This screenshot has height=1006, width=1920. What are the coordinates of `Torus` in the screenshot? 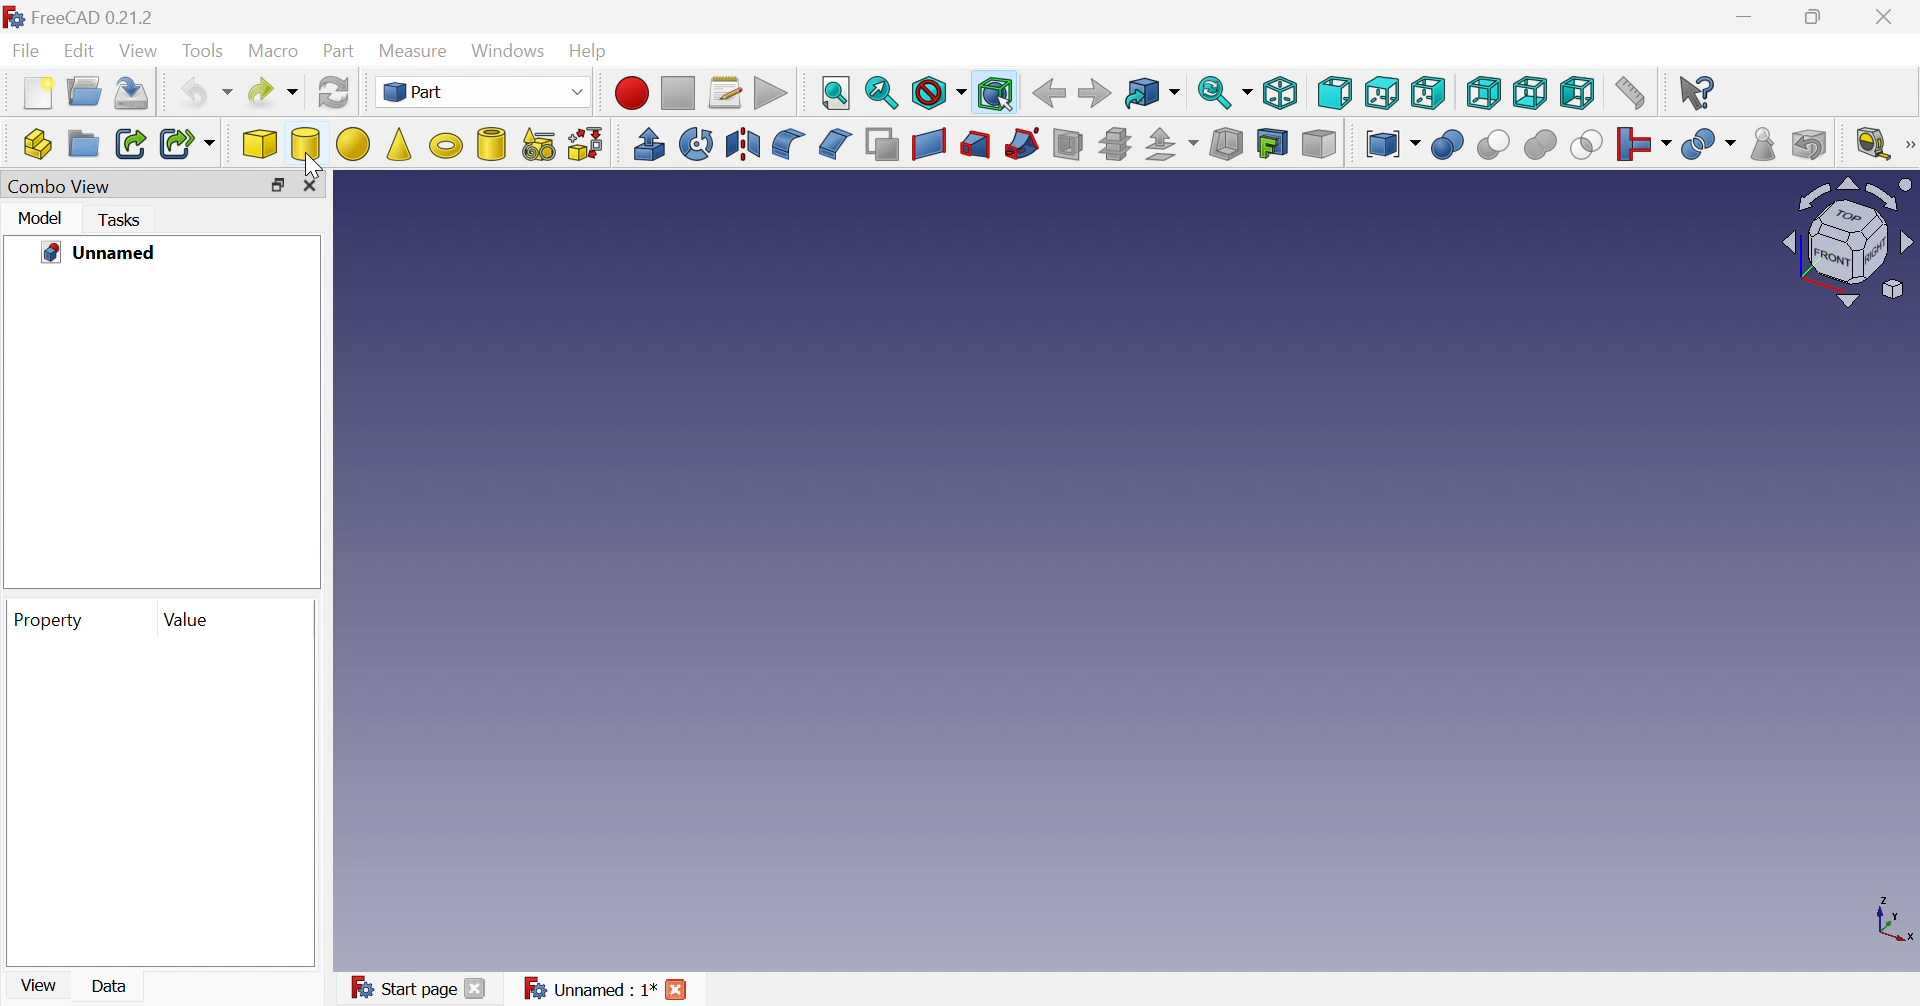 It's located at (447, 144).